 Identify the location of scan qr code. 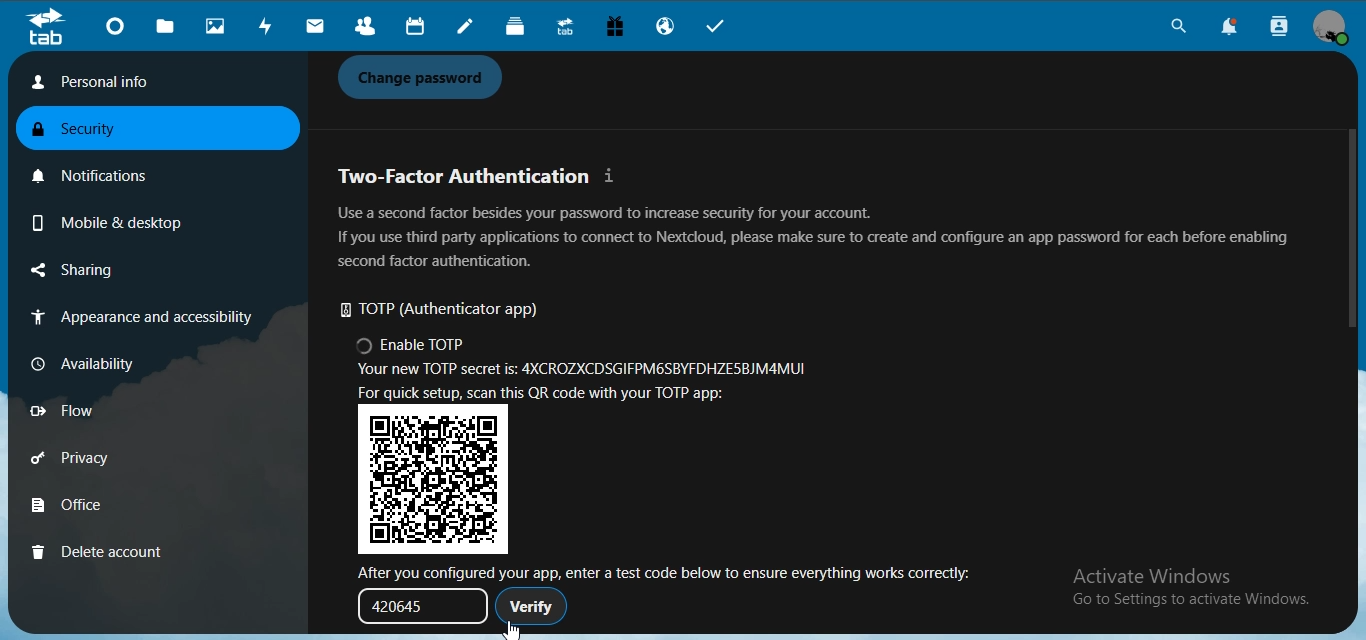
(554, 394).